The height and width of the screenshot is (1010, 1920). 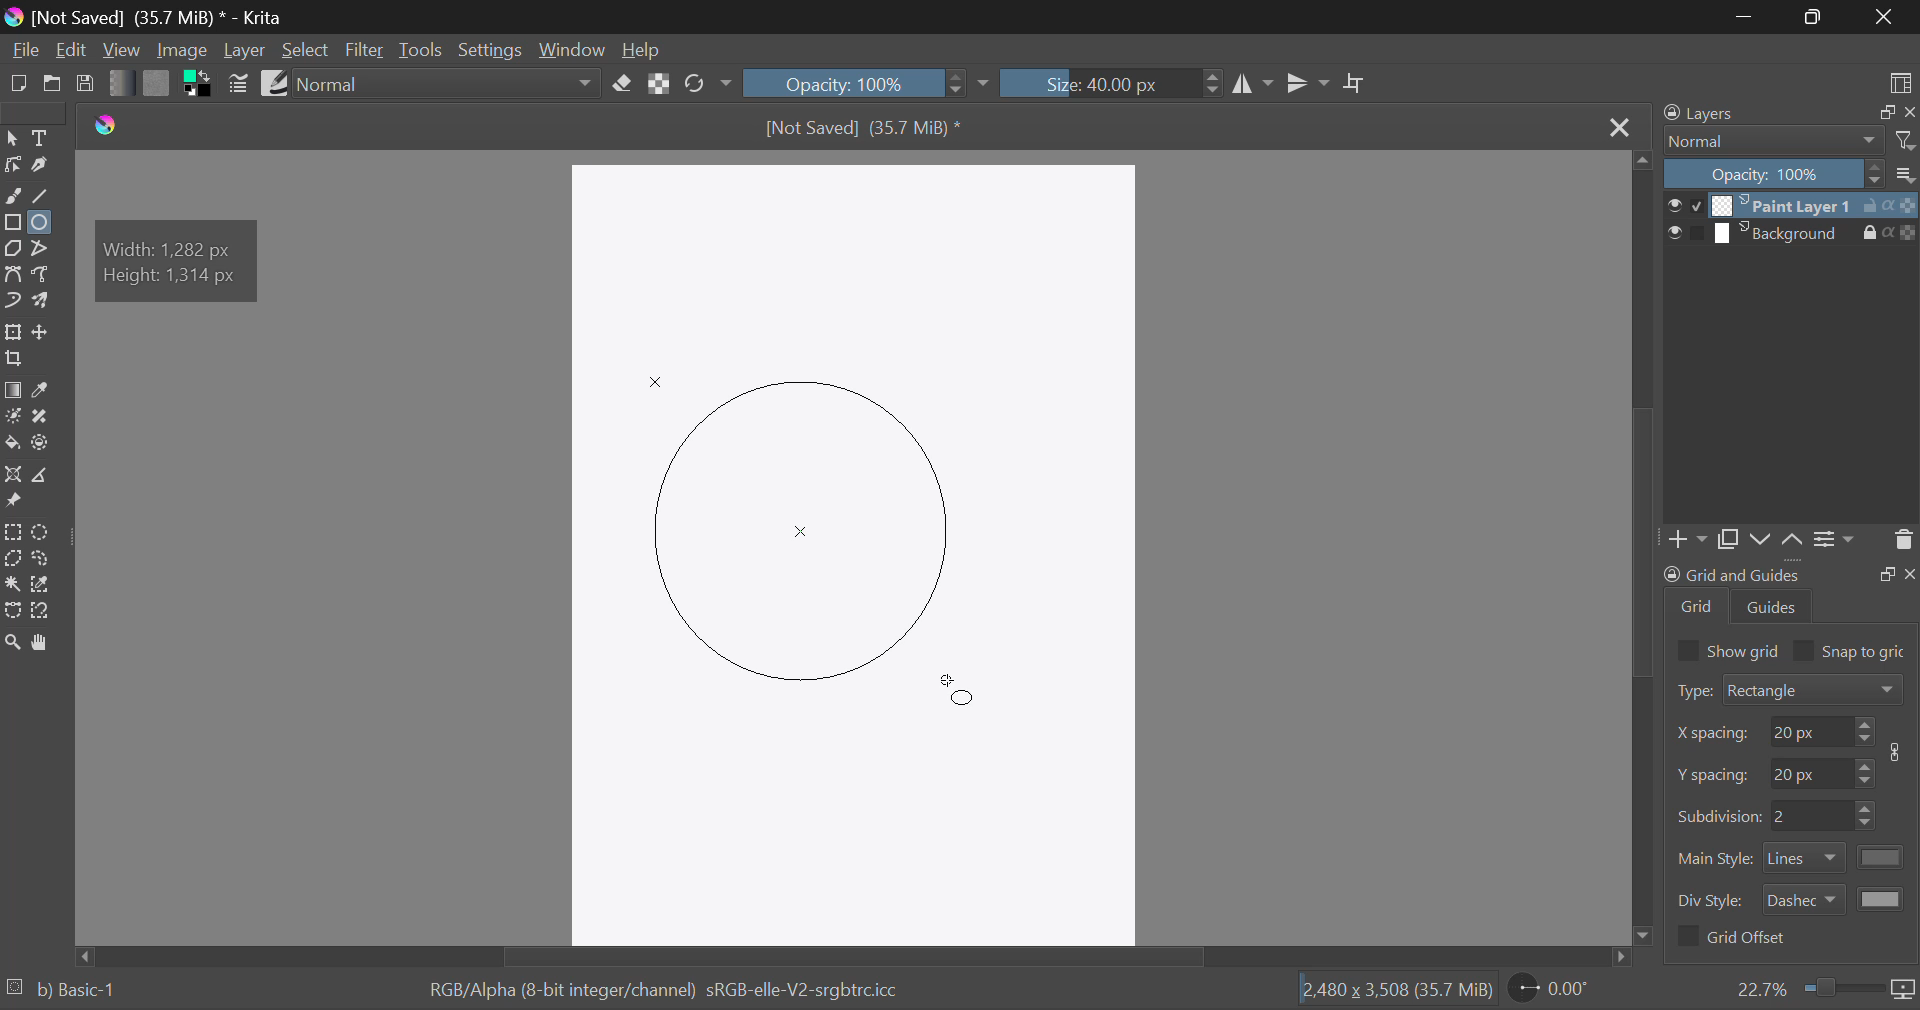 I want to click on b) Basic-1, so click(x=77, y=988).